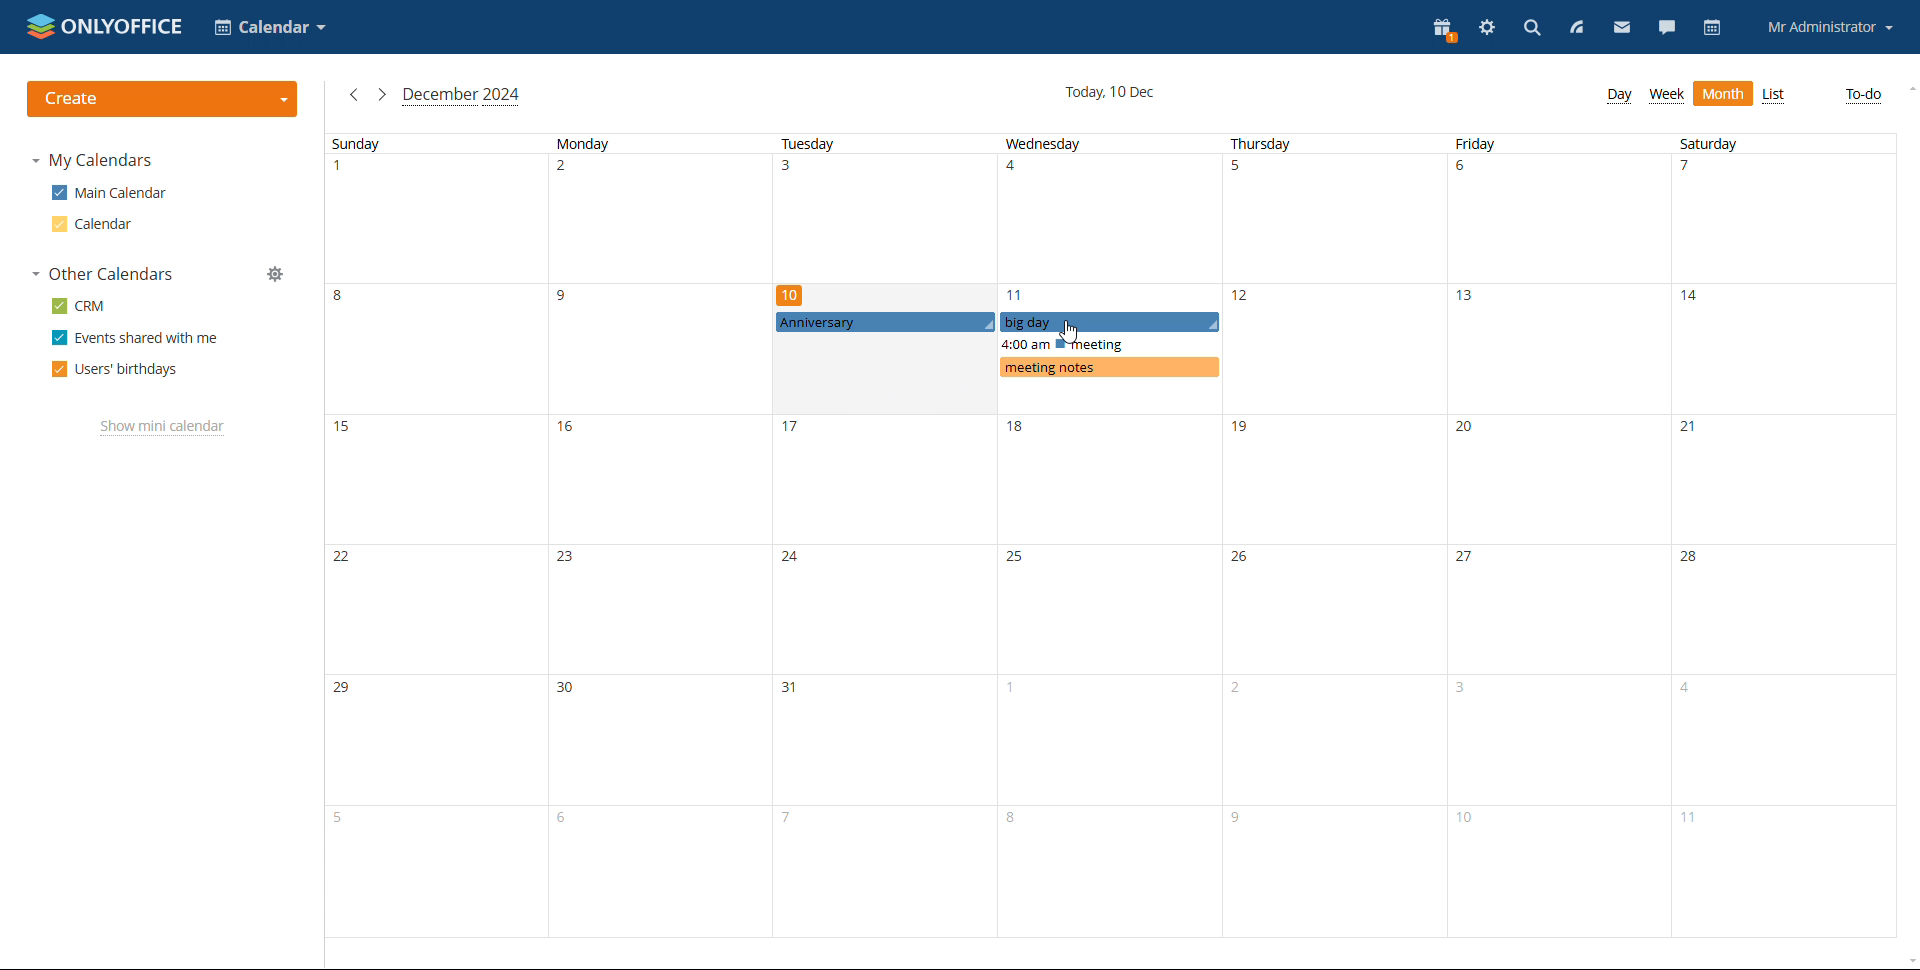  Describe the element at coordinates (1488, 27) in the screenshot. I see `settings` at that location.